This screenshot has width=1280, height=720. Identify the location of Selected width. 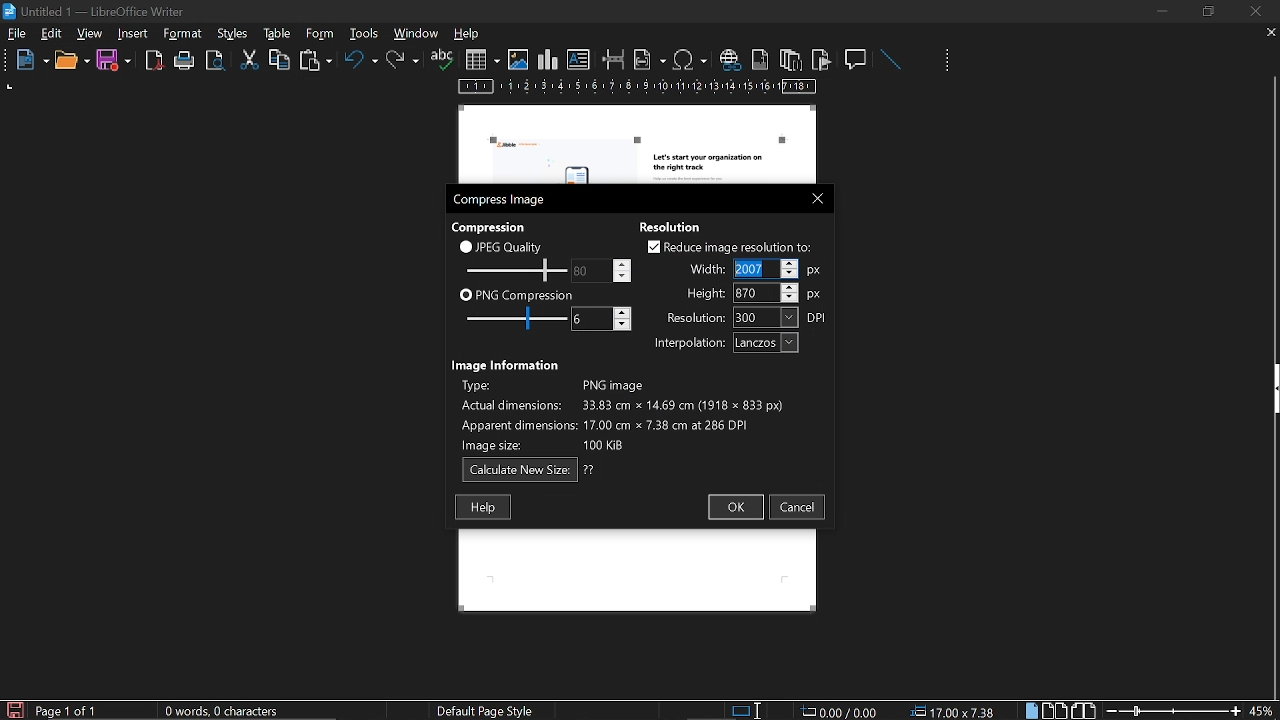
(754, 269).